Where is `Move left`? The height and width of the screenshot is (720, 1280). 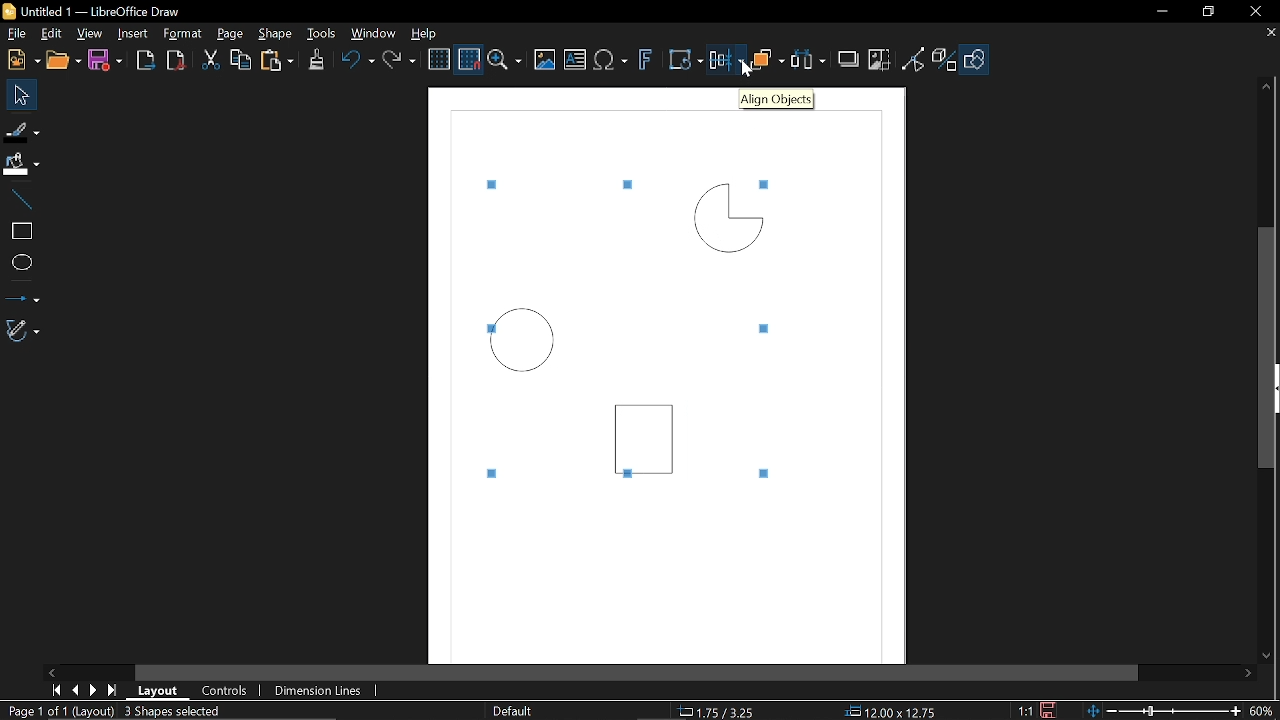
Move left is located at coordinates (51, 671).